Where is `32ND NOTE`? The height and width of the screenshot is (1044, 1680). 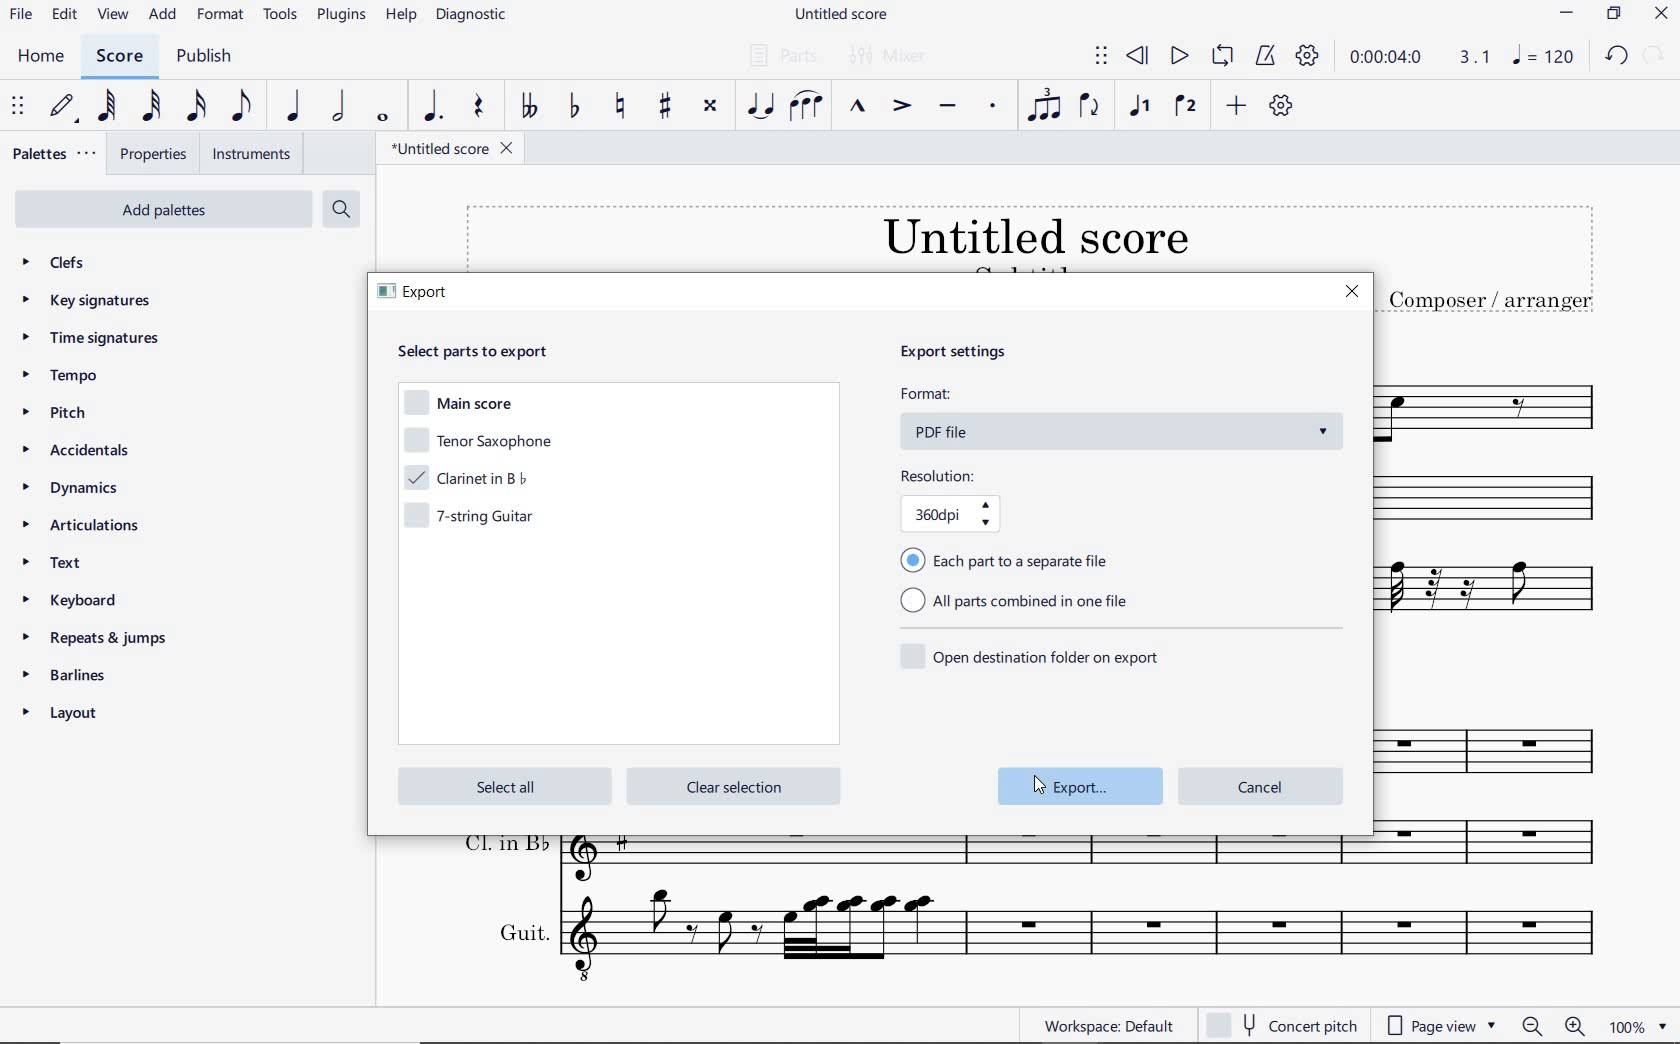
32ND NOTE is located at coordinates (152, 107).